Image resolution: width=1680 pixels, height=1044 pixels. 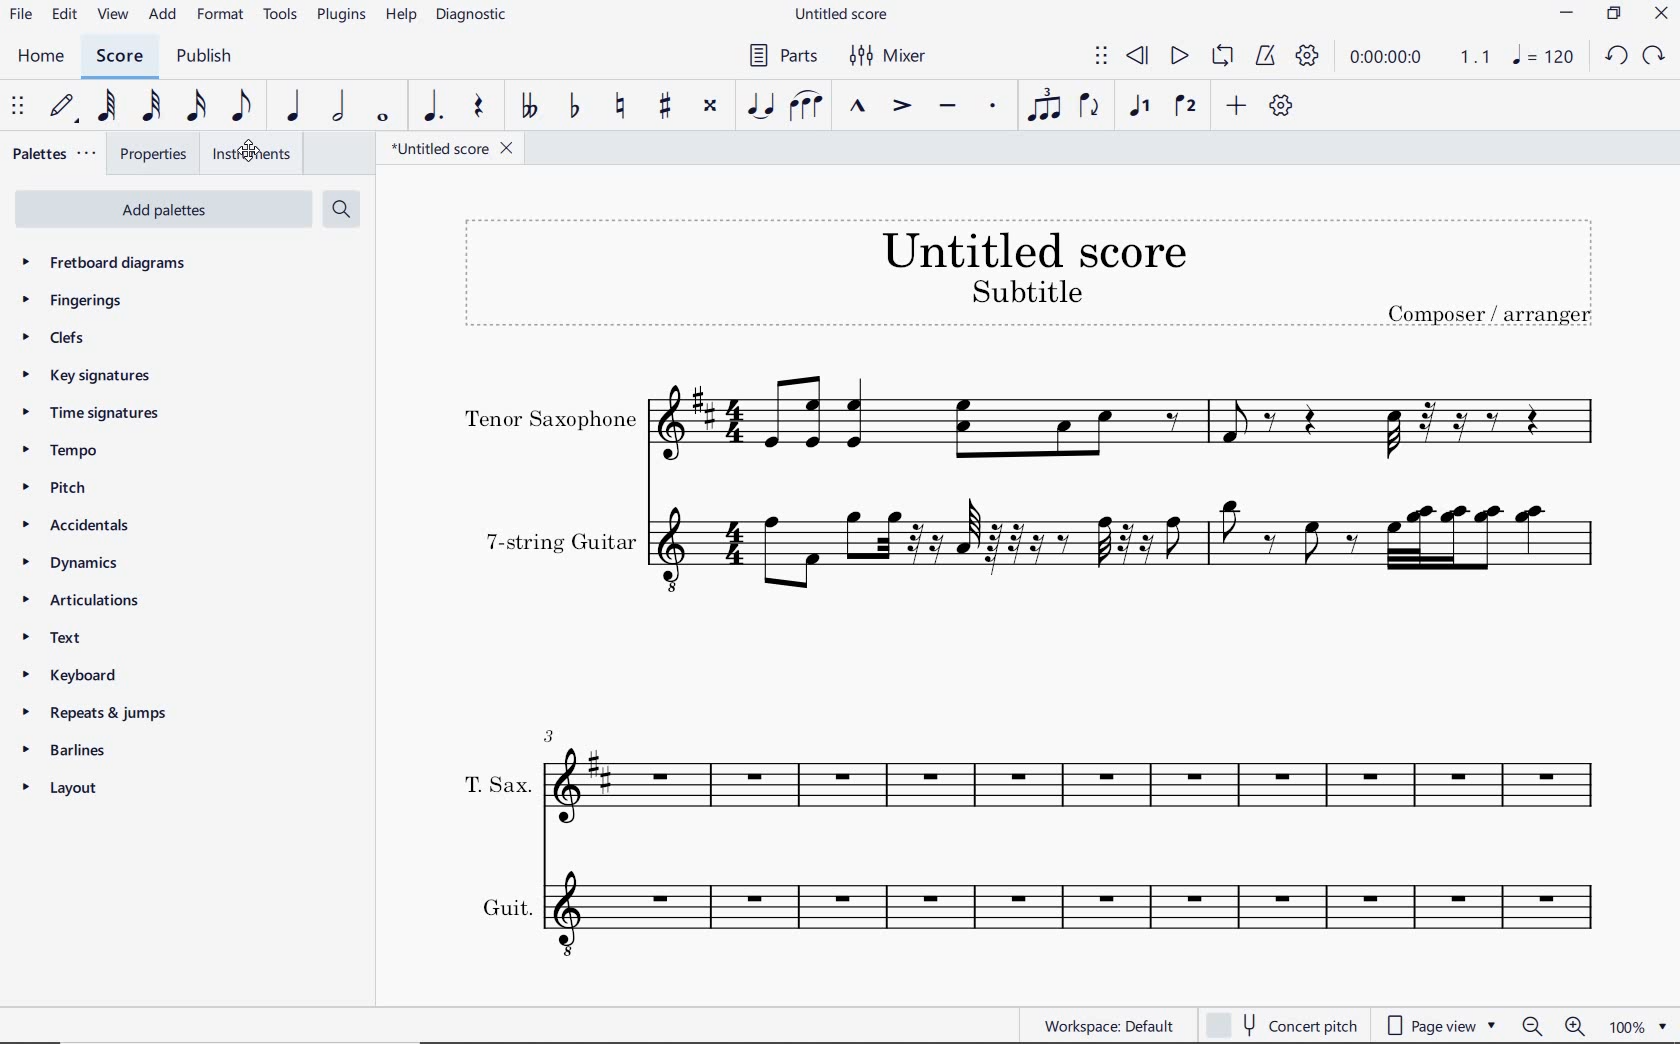 What do you see at coordinates (223, 15) in the screenshot?
I see `FORMAT` at bounding box center [223, 15].